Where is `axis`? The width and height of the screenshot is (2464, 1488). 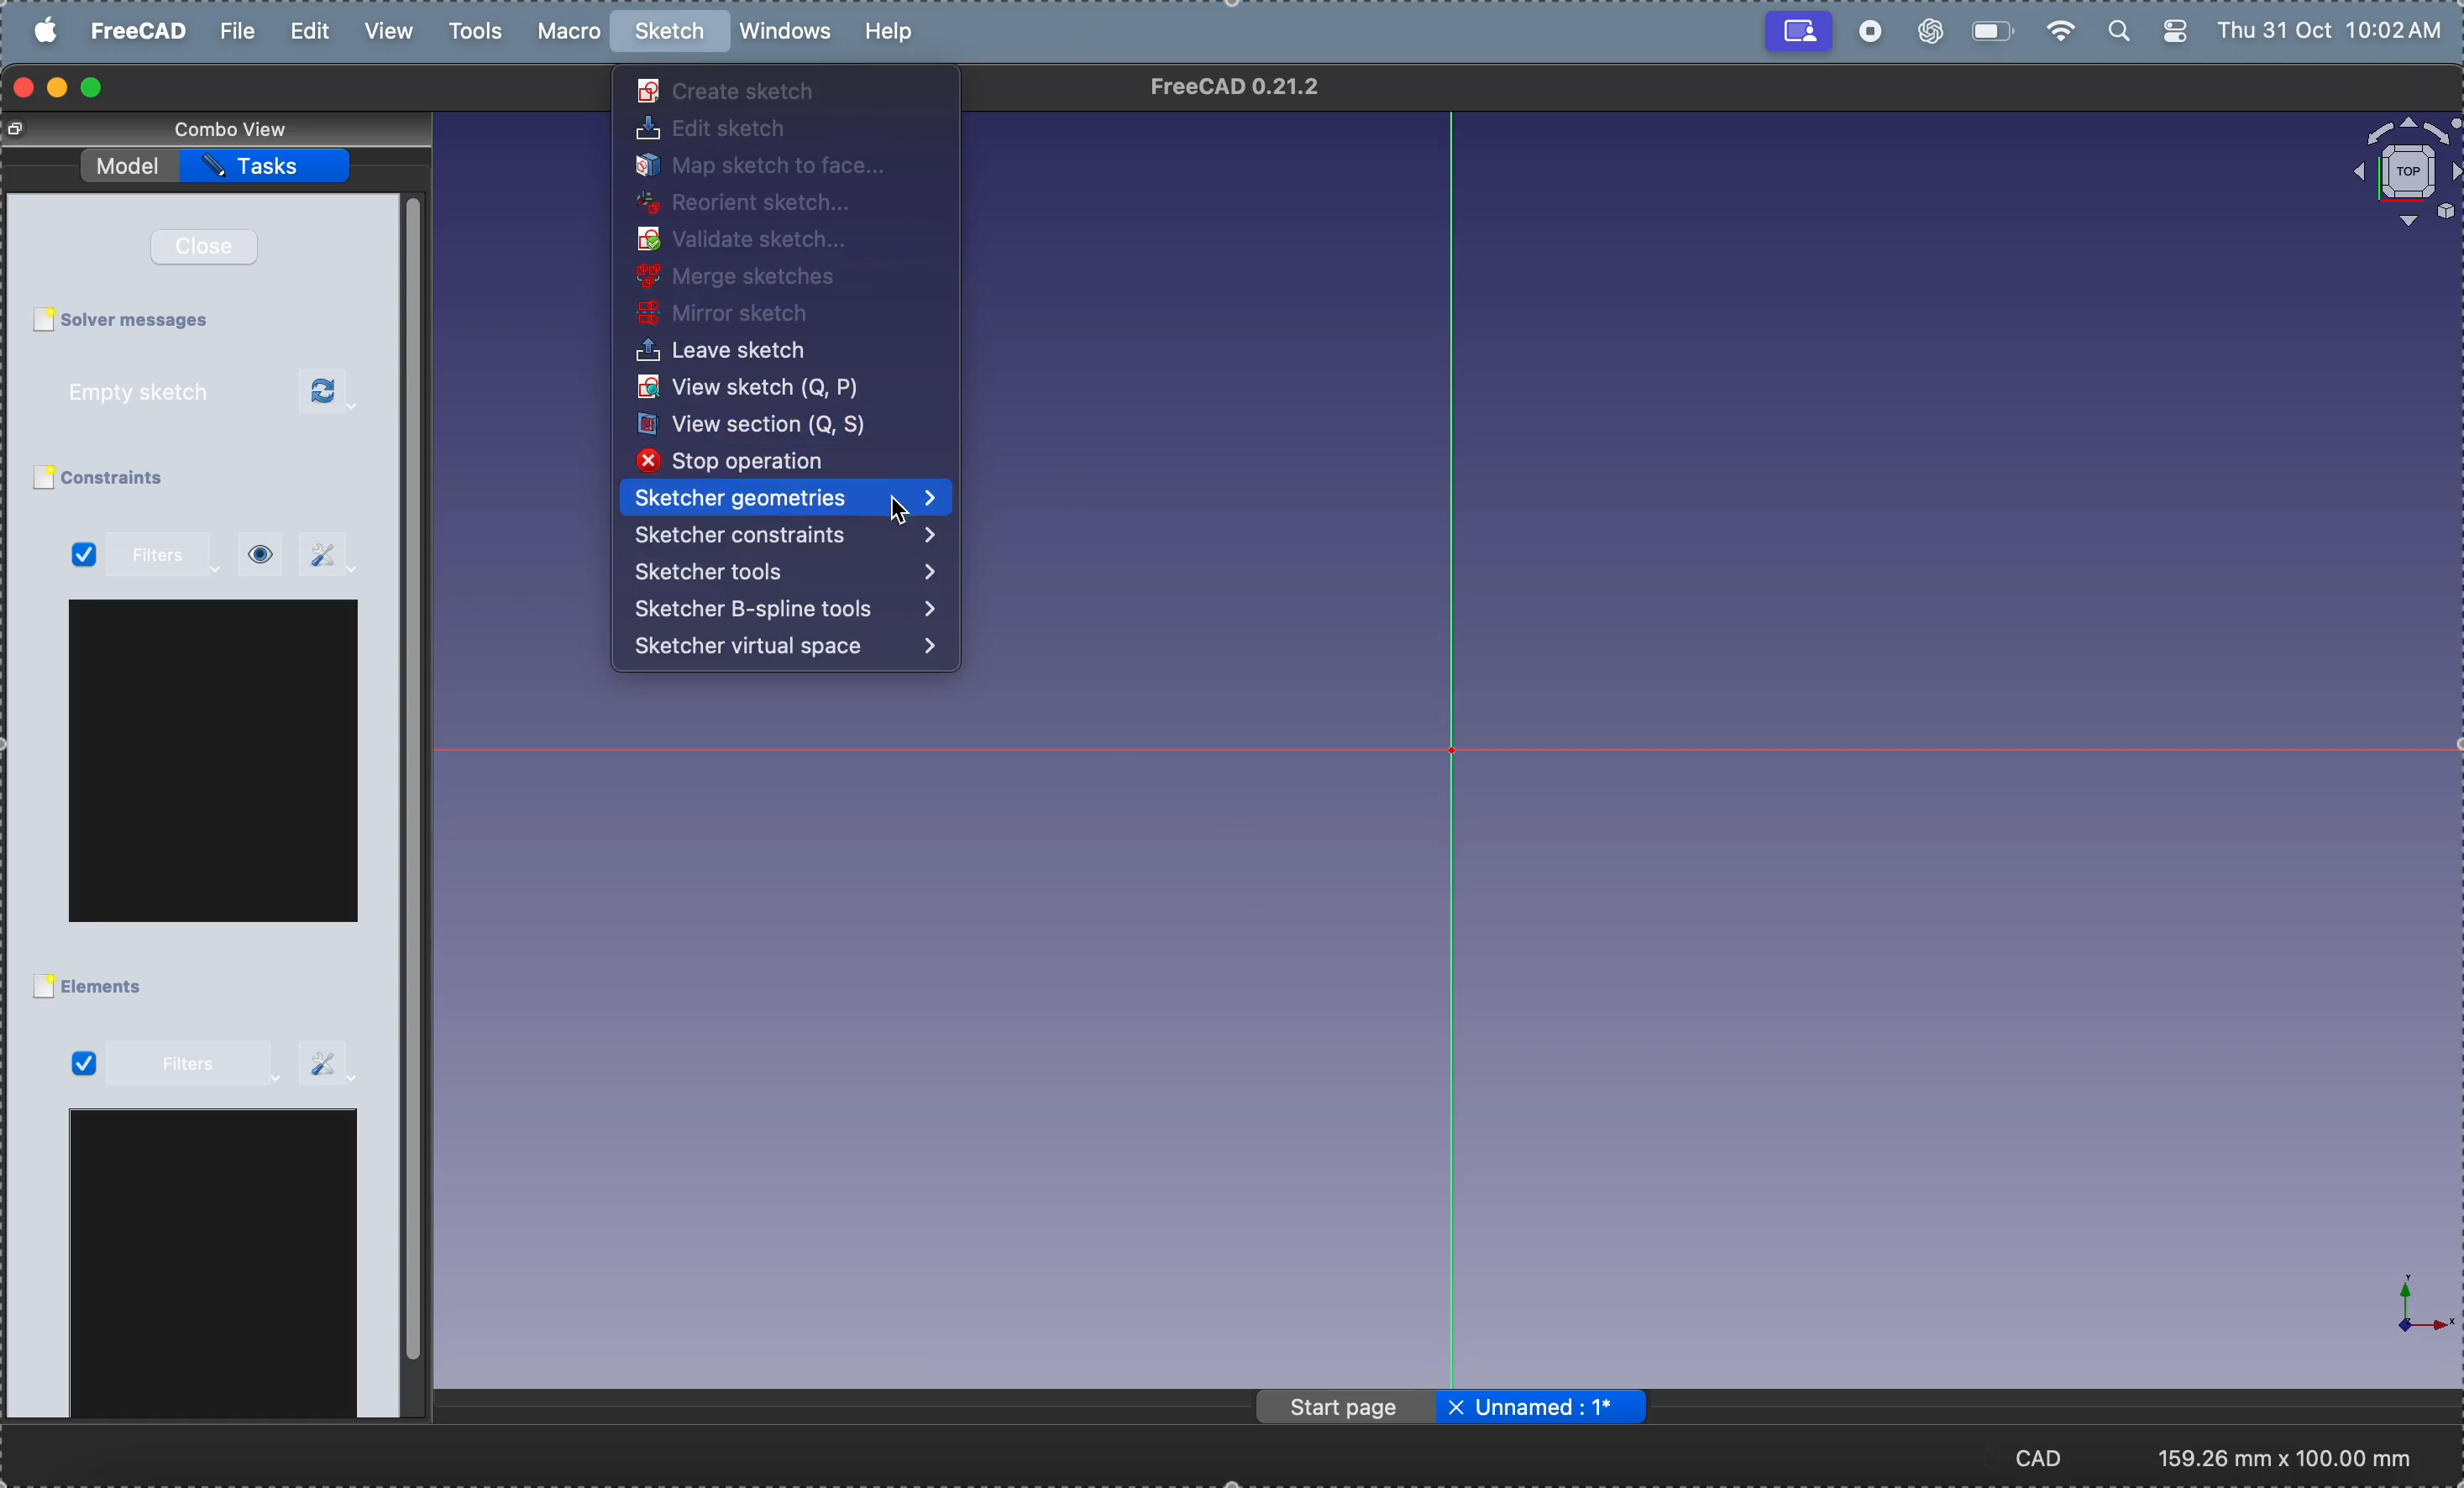 axis is located at coordinates (2404, 1306).